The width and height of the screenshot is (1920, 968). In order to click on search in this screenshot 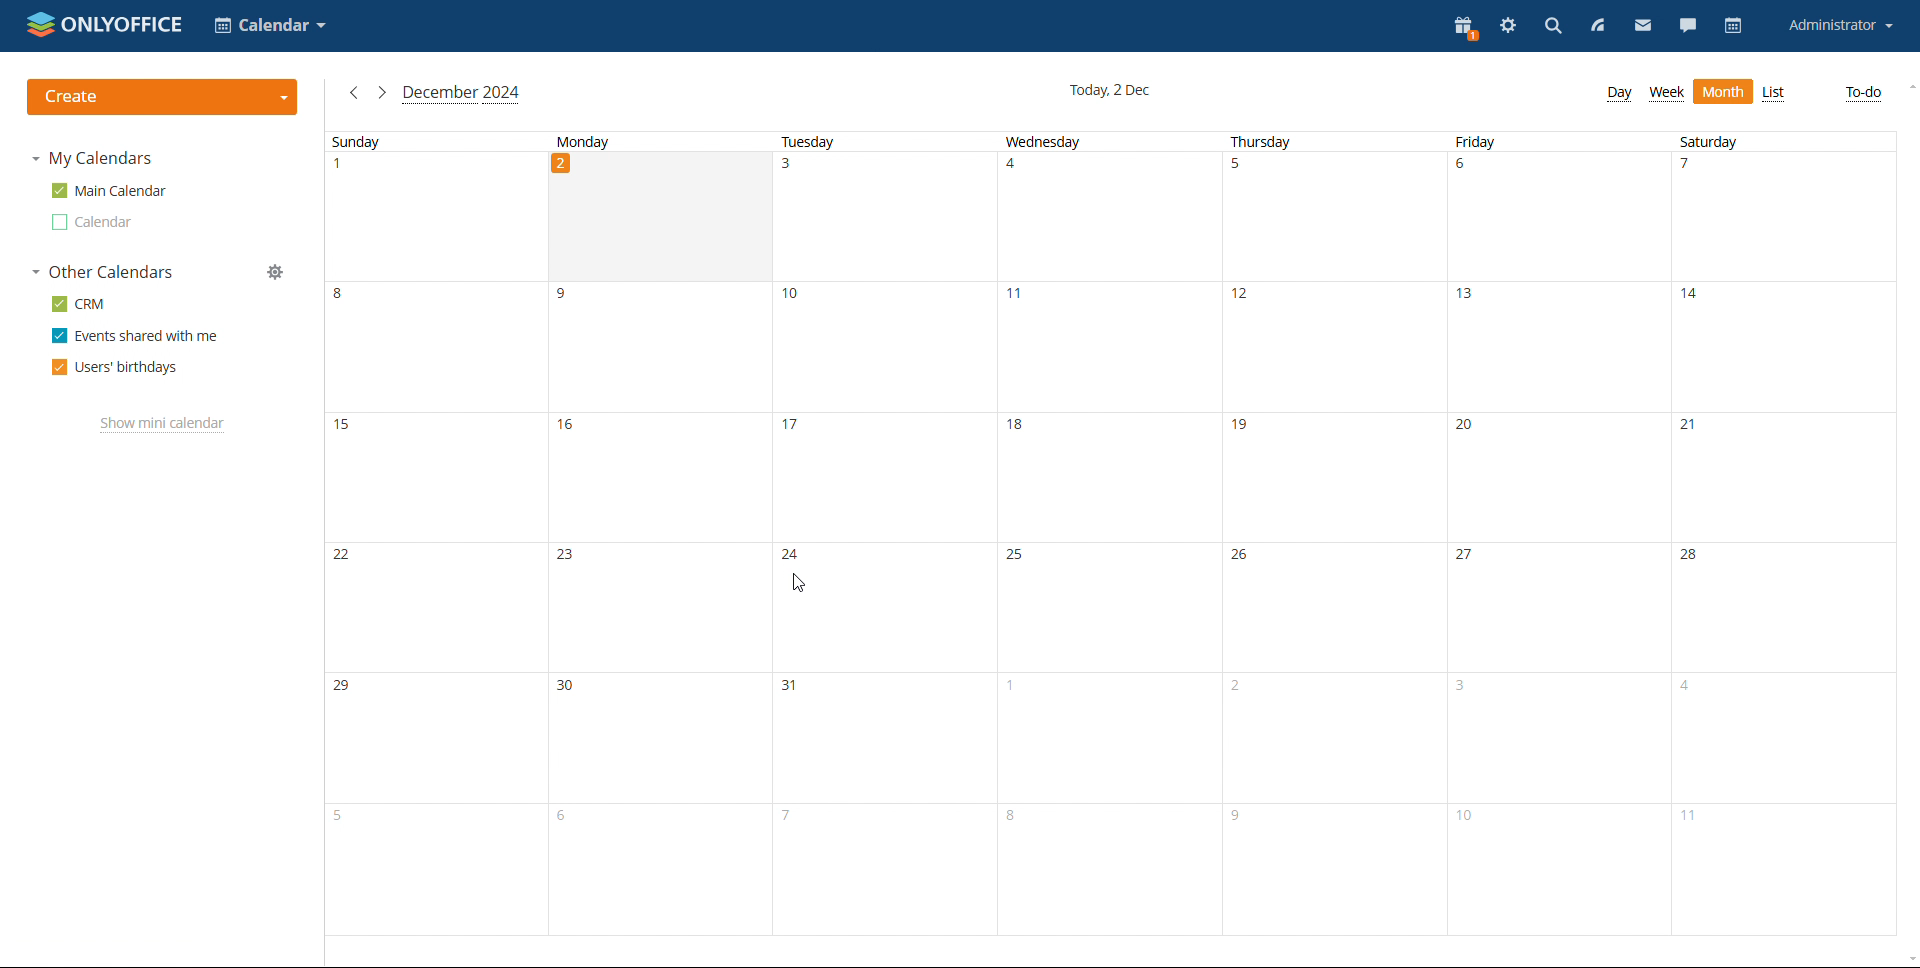, I will do `click(1551, 28)`.